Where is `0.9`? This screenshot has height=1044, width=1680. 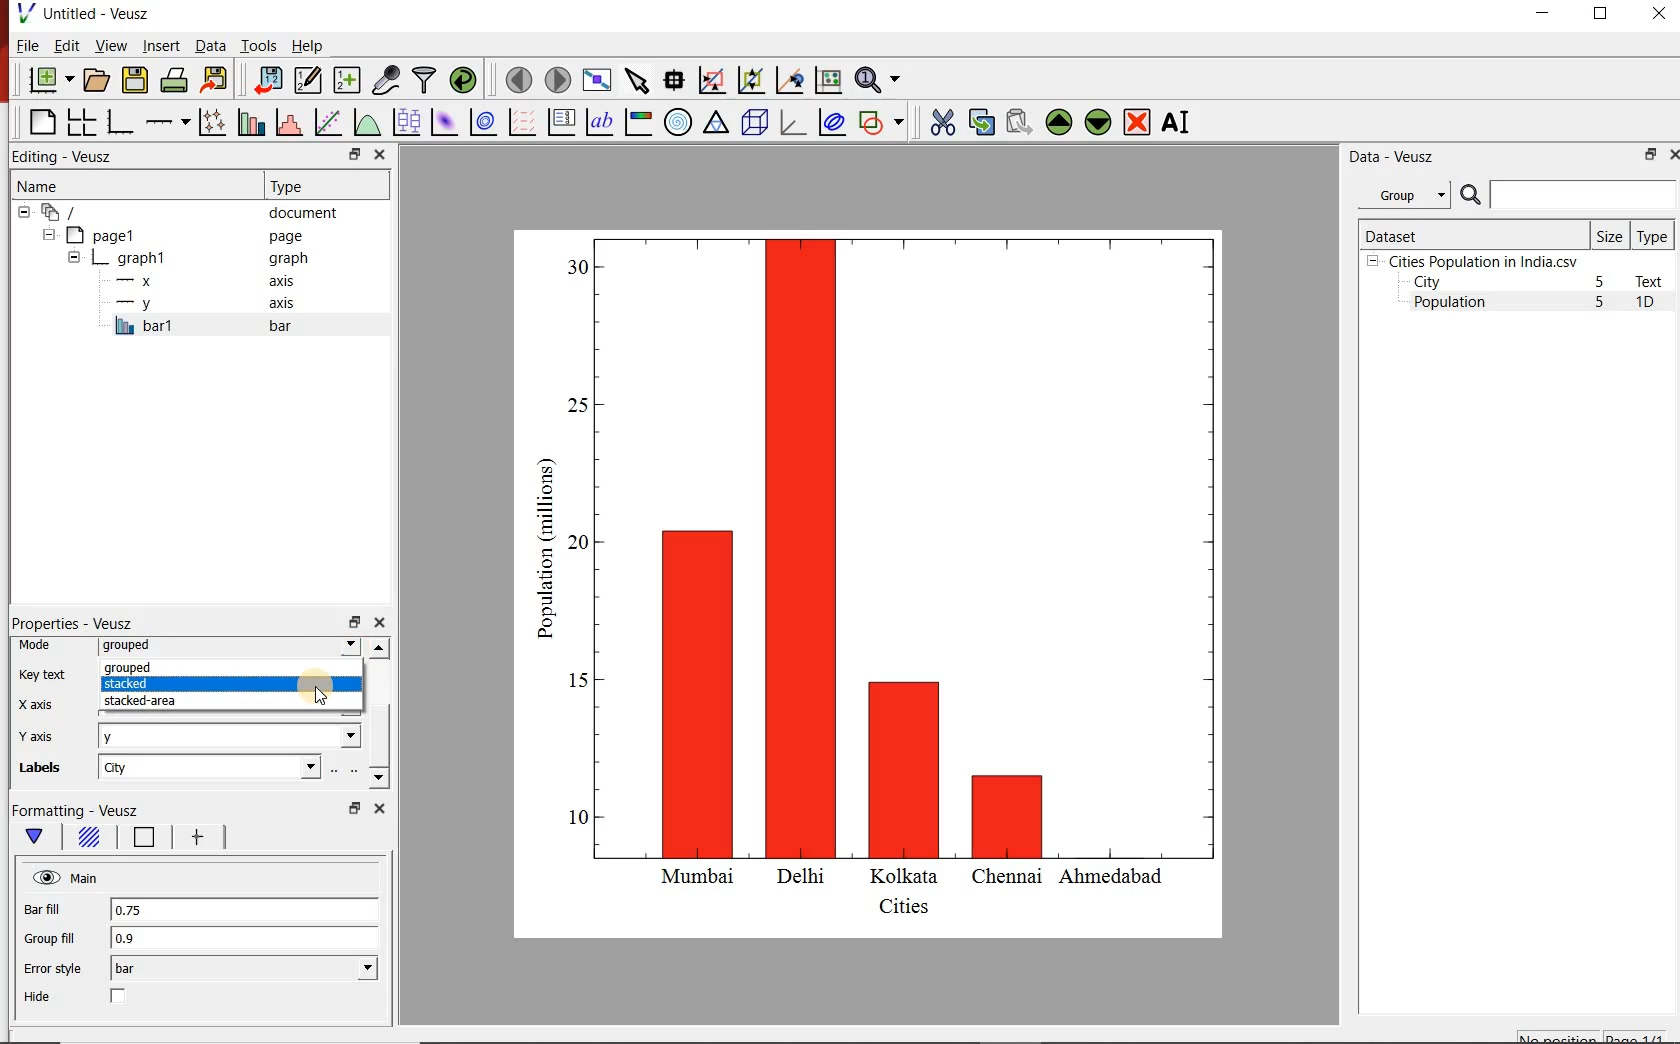
0.9 is located at coordinates (245, 939).